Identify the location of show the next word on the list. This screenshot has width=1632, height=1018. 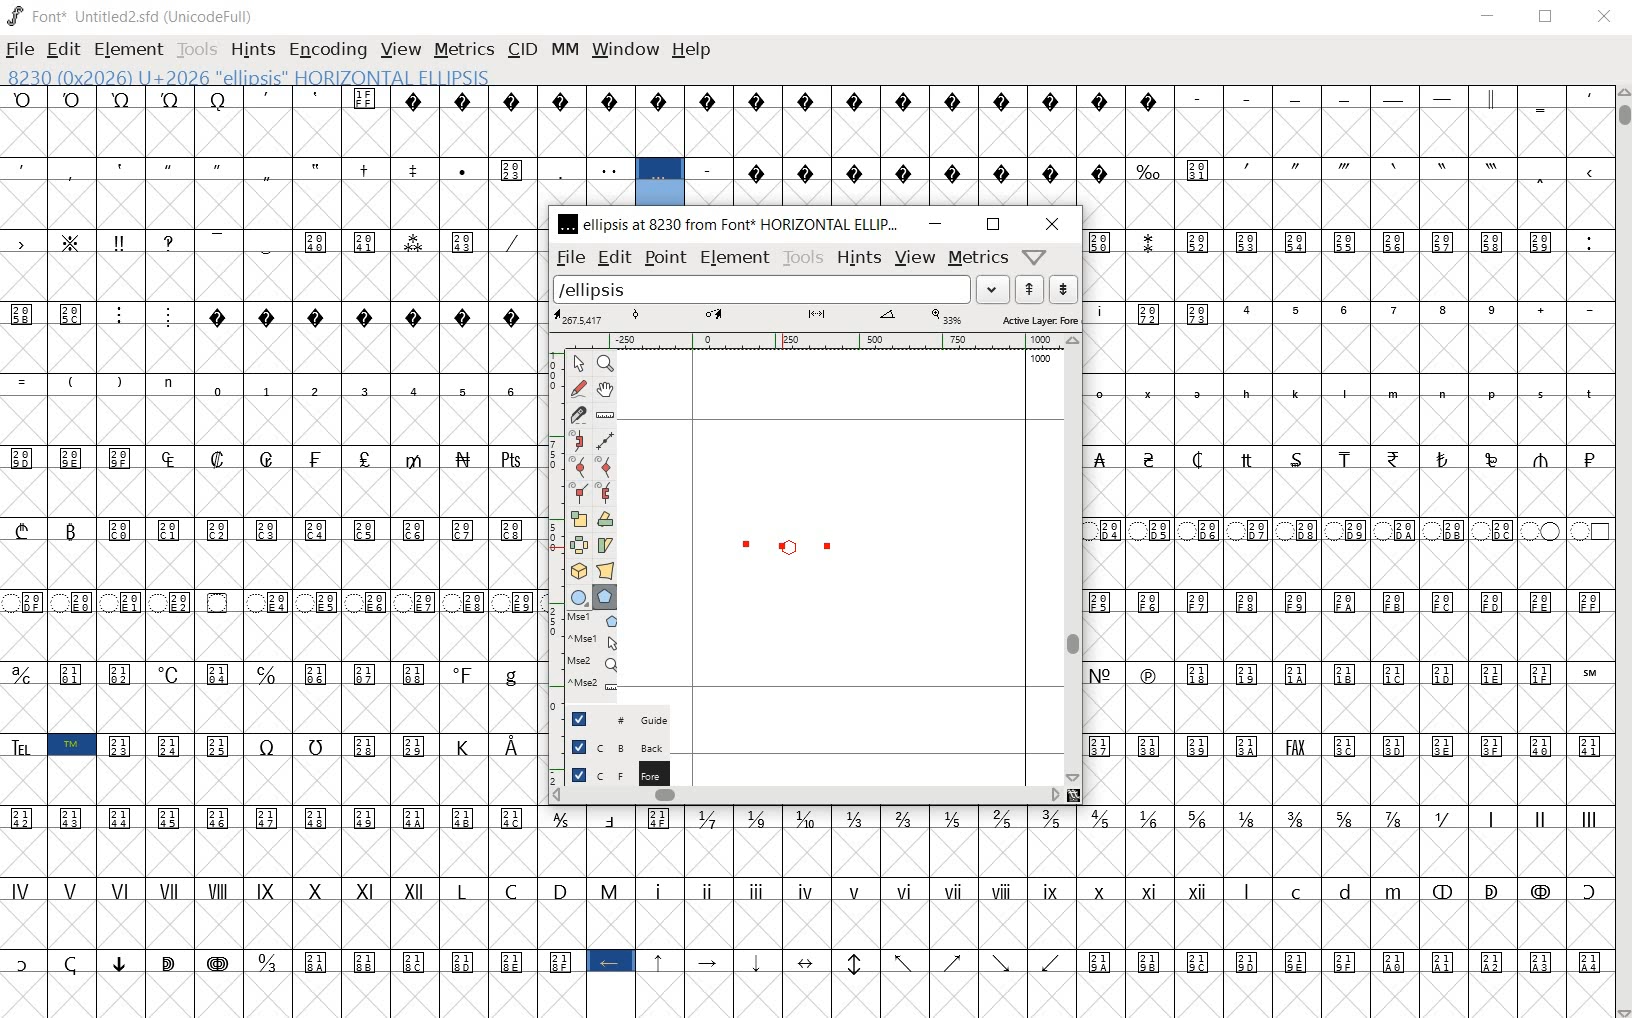
(1029, 289).